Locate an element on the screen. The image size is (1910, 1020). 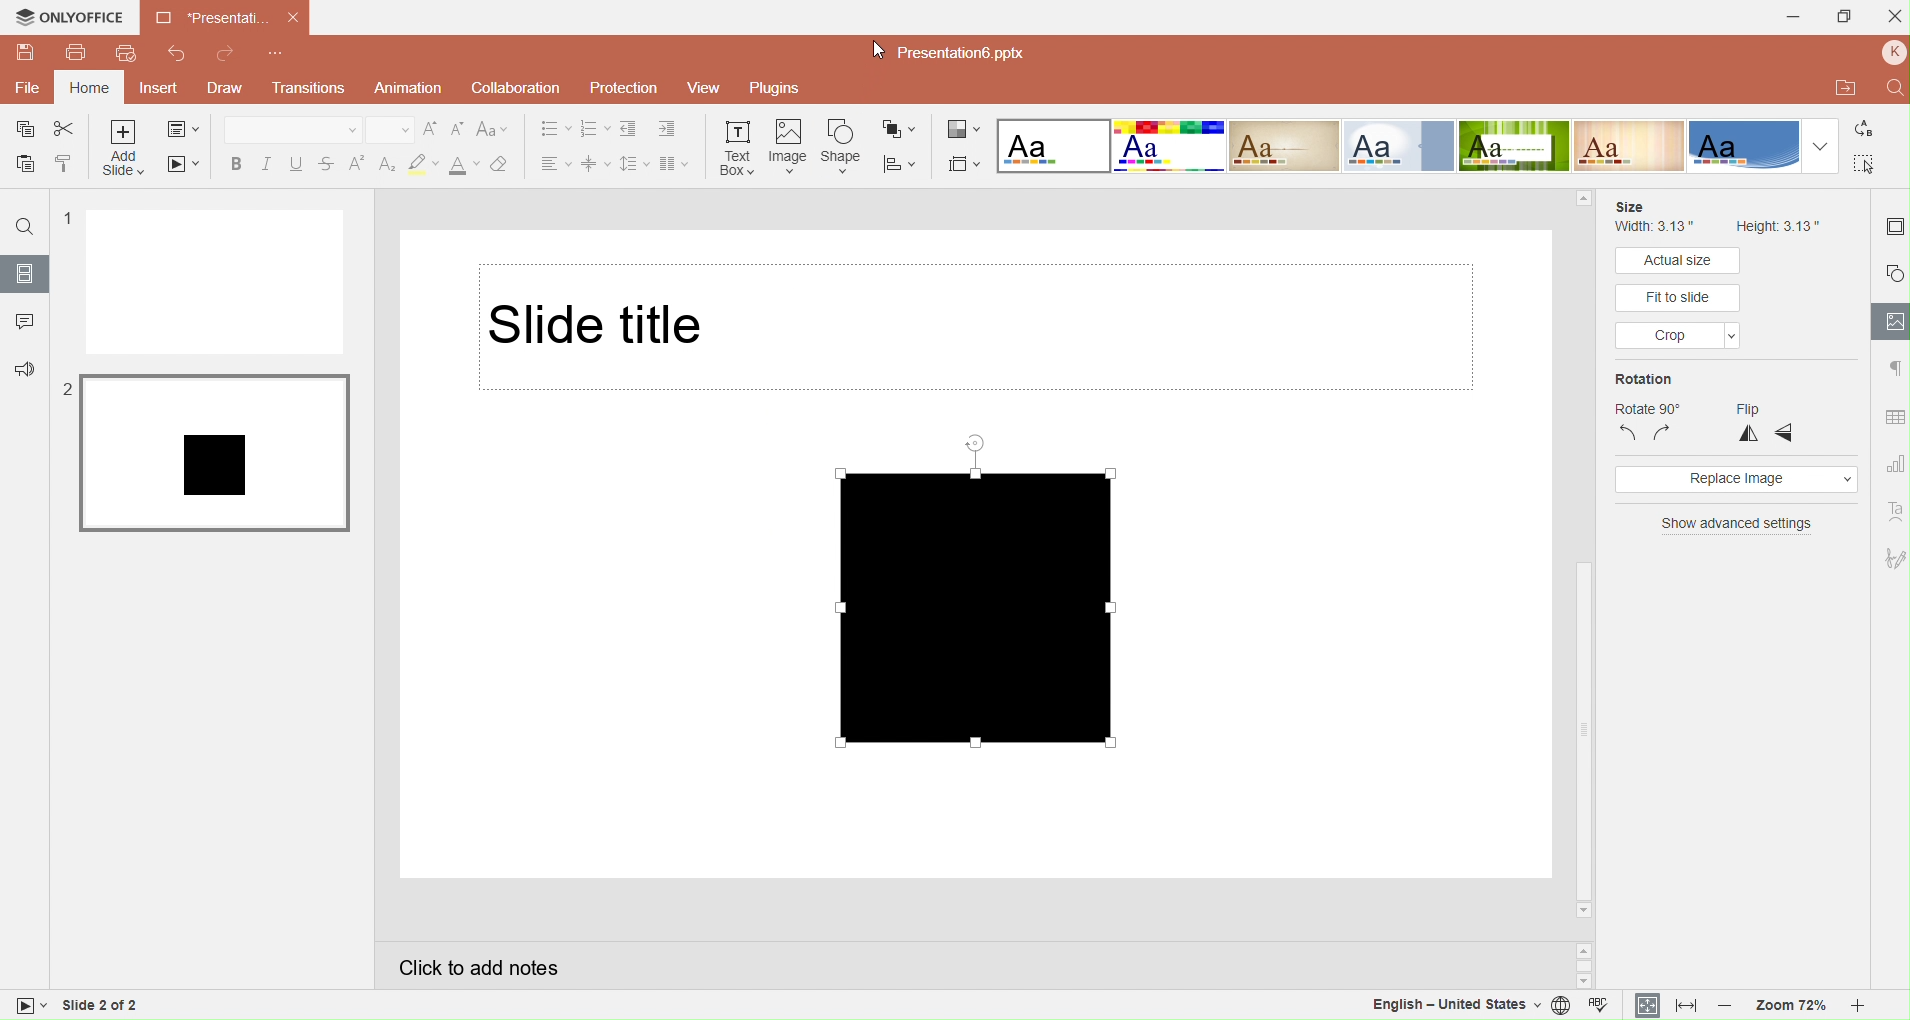
Fit to width is located at coordinates (1682, 1005).